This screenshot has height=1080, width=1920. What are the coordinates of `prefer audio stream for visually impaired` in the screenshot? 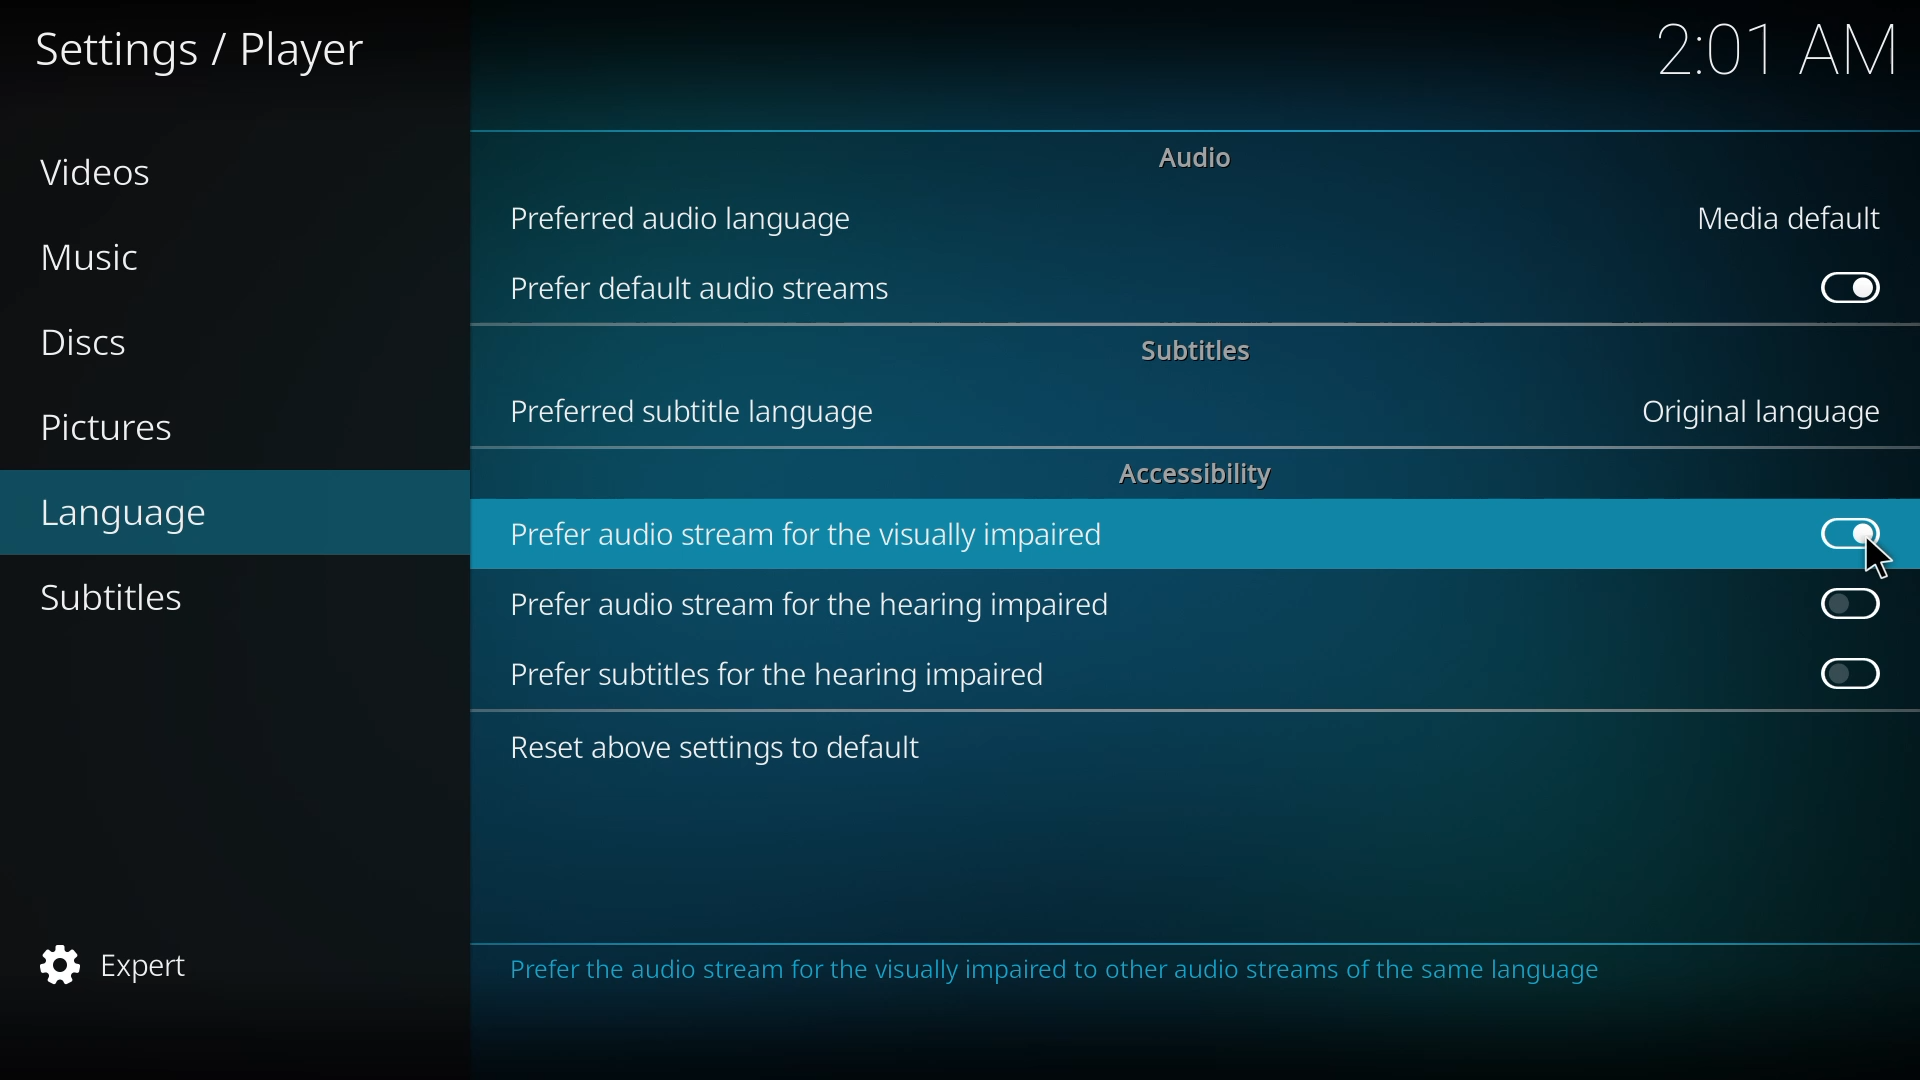 It's located at (808, 535).